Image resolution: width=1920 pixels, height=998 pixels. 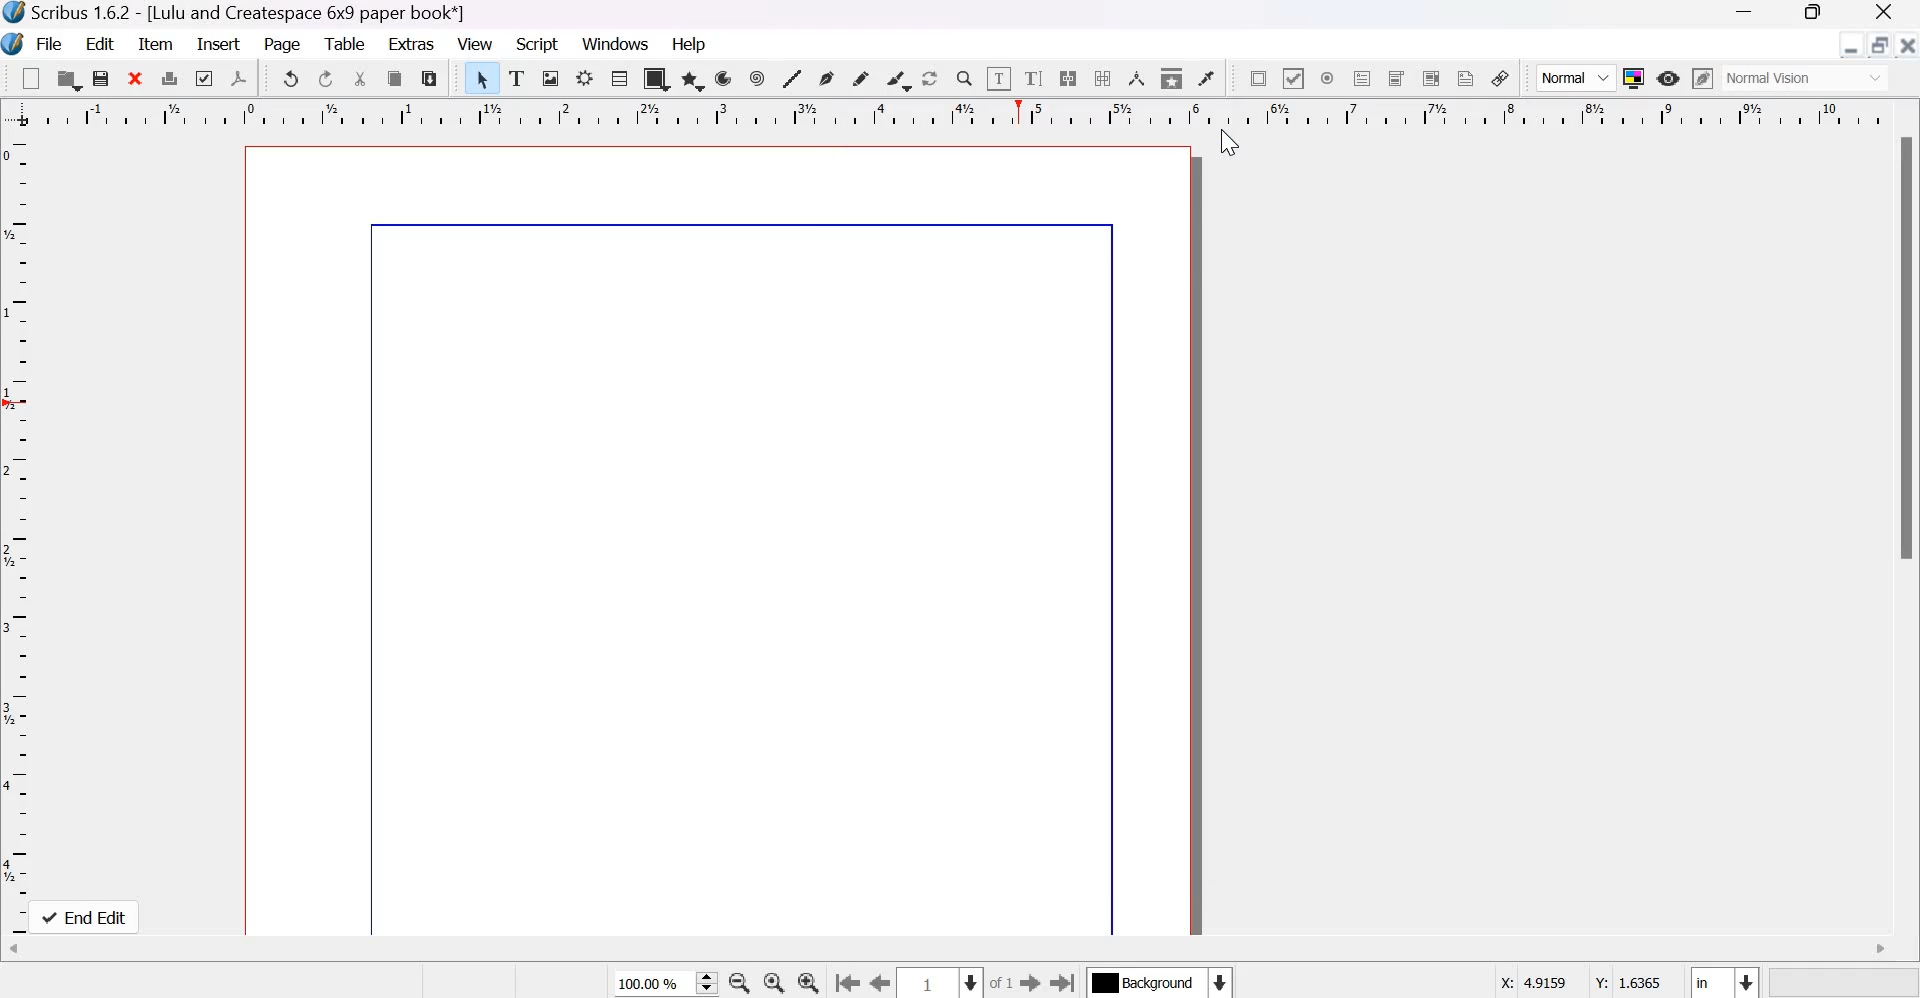 What do you see at coordinates (410, 44) in the screenshot?
I see `Extras` at bounding box center [410, 44].